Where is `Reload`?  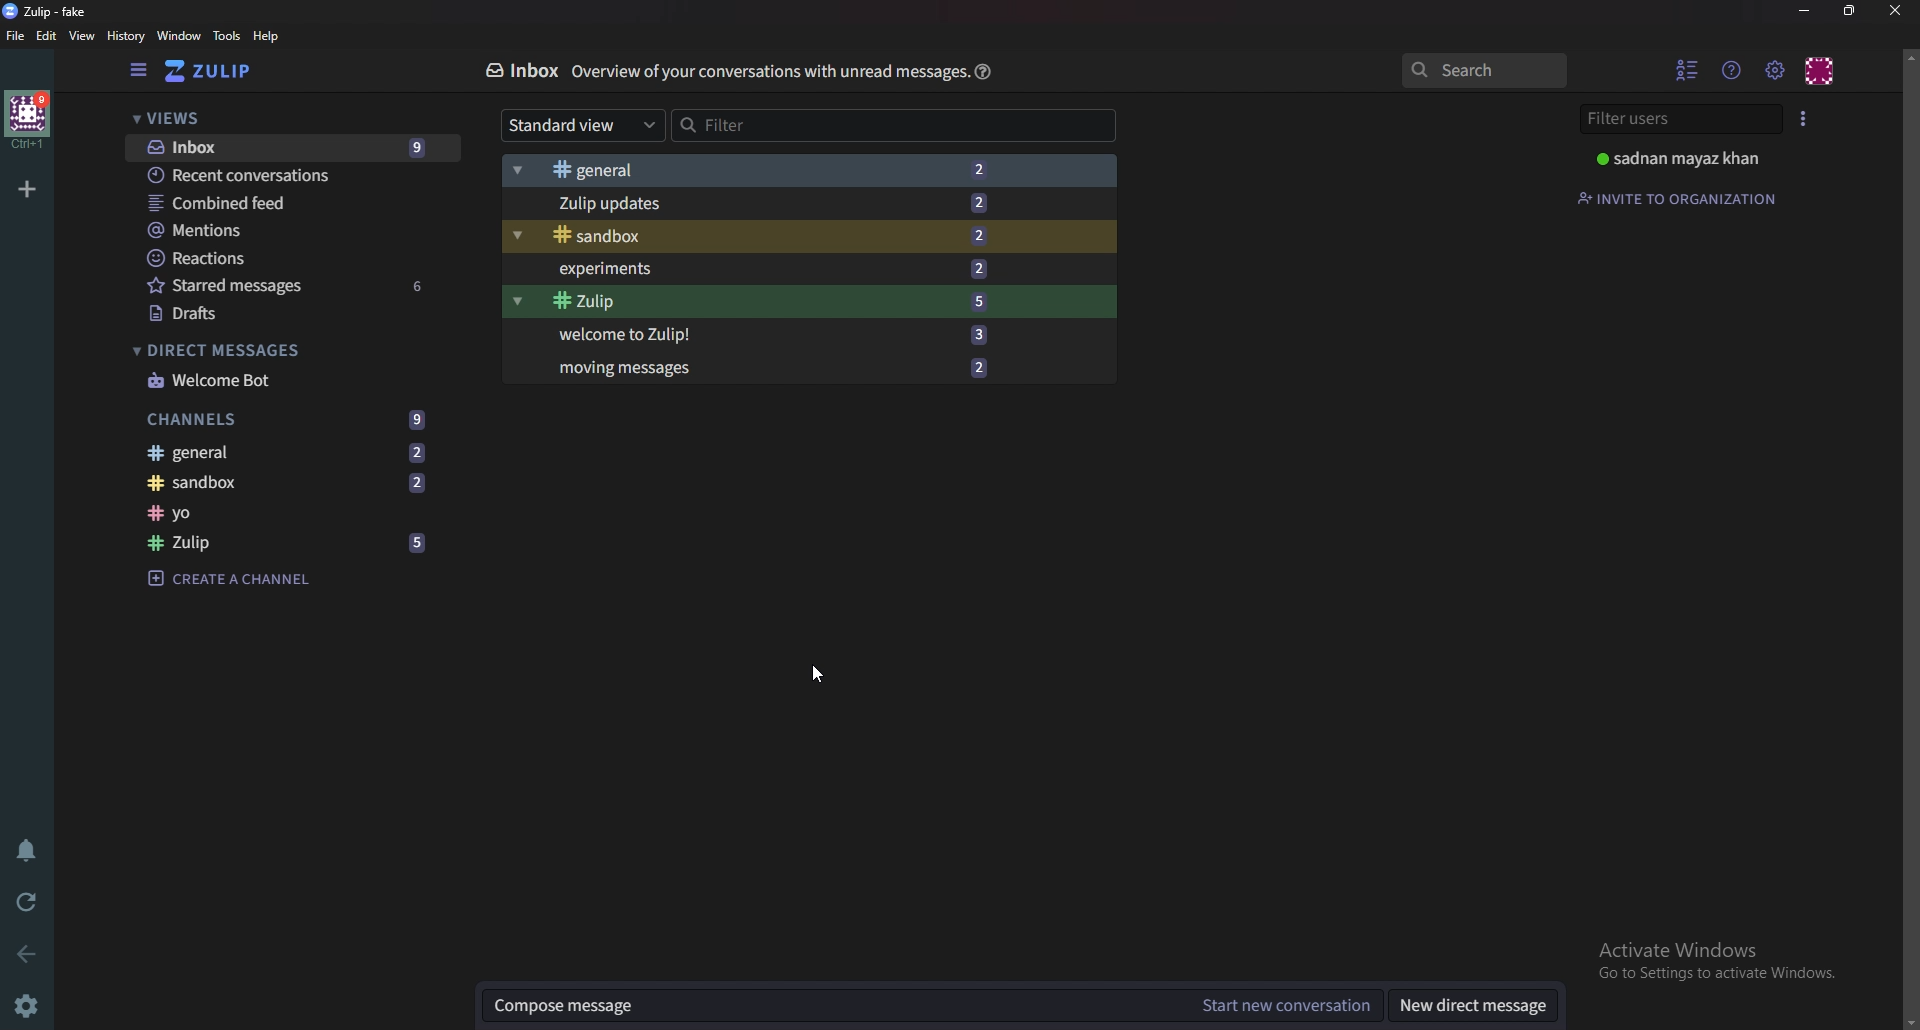
Reload is located at coordinates (28, 903).